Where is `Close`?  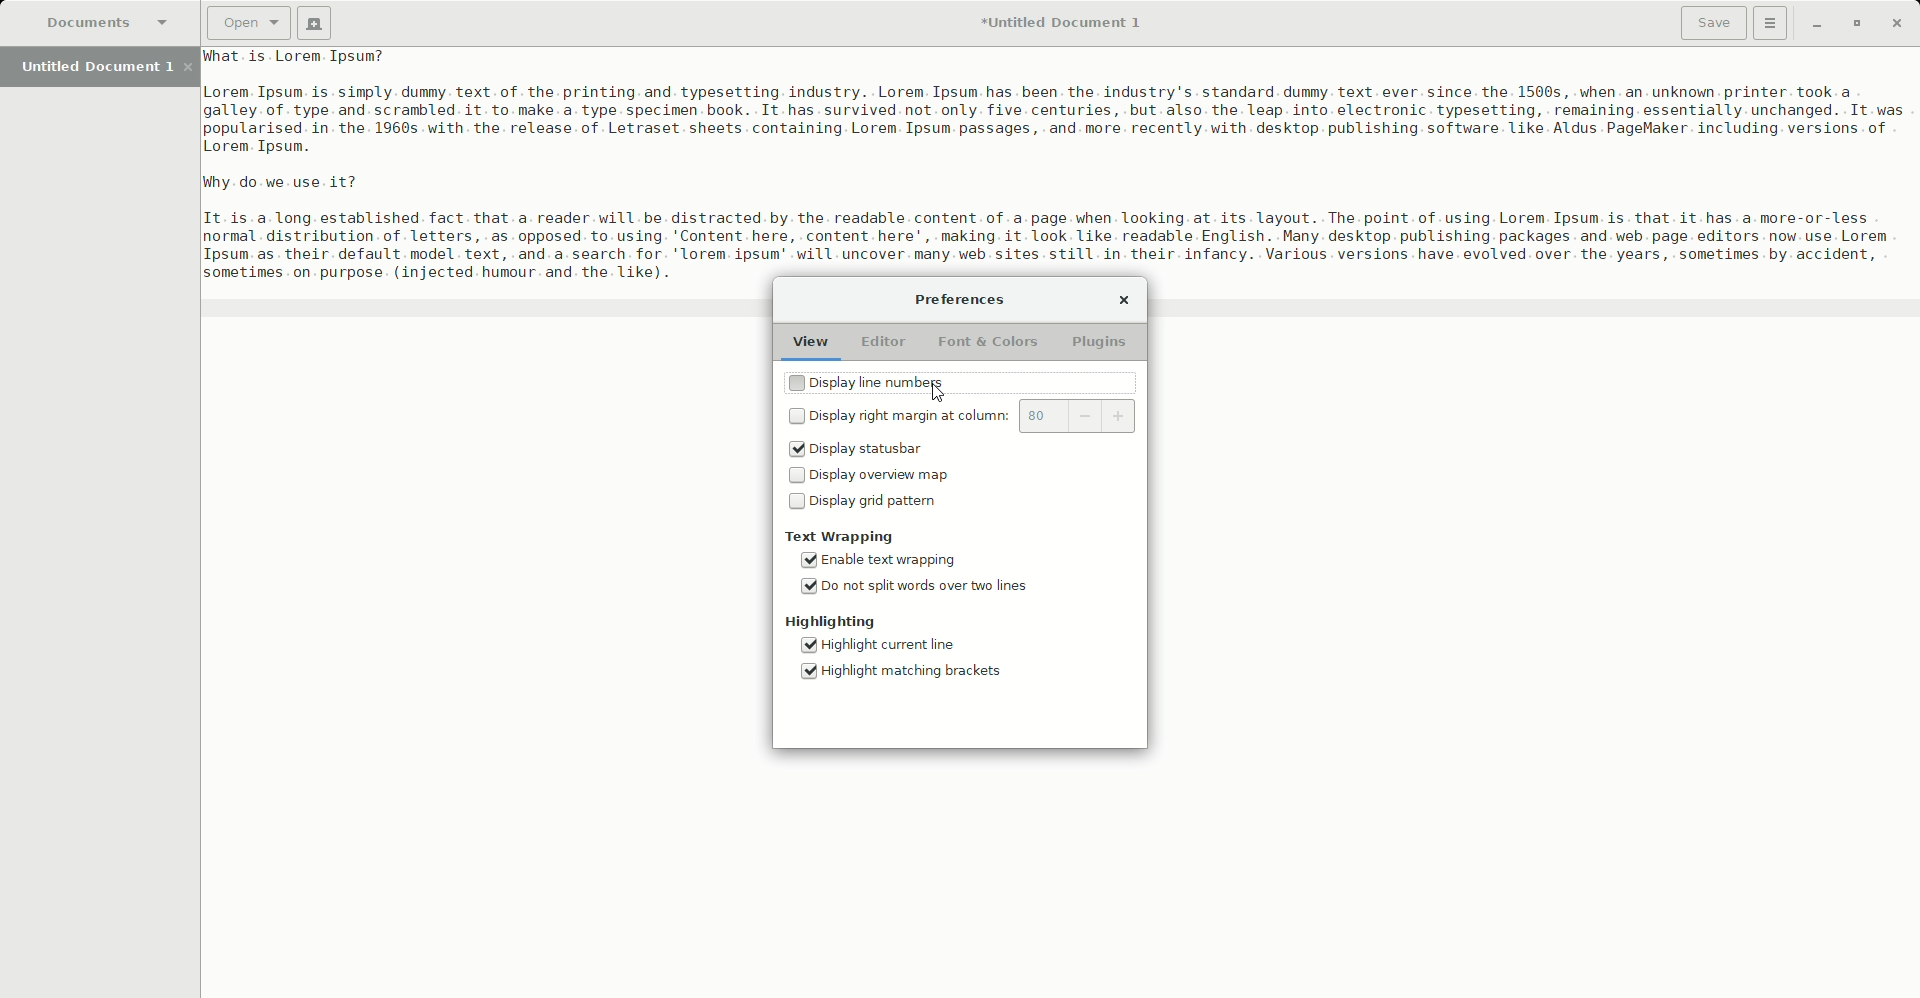 Close is located at coordinates (1129, 299).